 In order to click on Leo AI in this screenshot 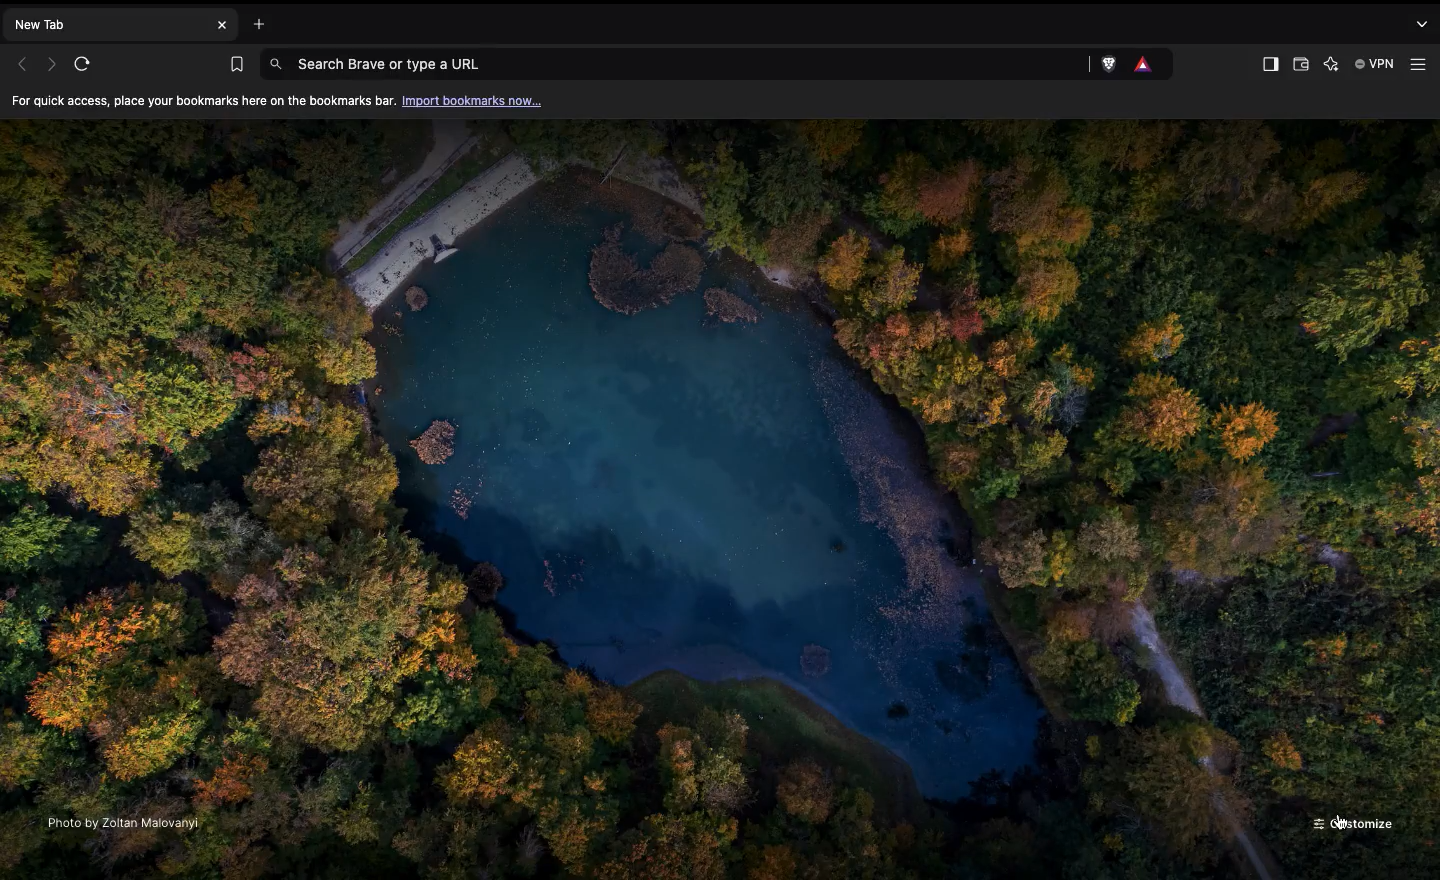, I will do `click(1330, 66)`.